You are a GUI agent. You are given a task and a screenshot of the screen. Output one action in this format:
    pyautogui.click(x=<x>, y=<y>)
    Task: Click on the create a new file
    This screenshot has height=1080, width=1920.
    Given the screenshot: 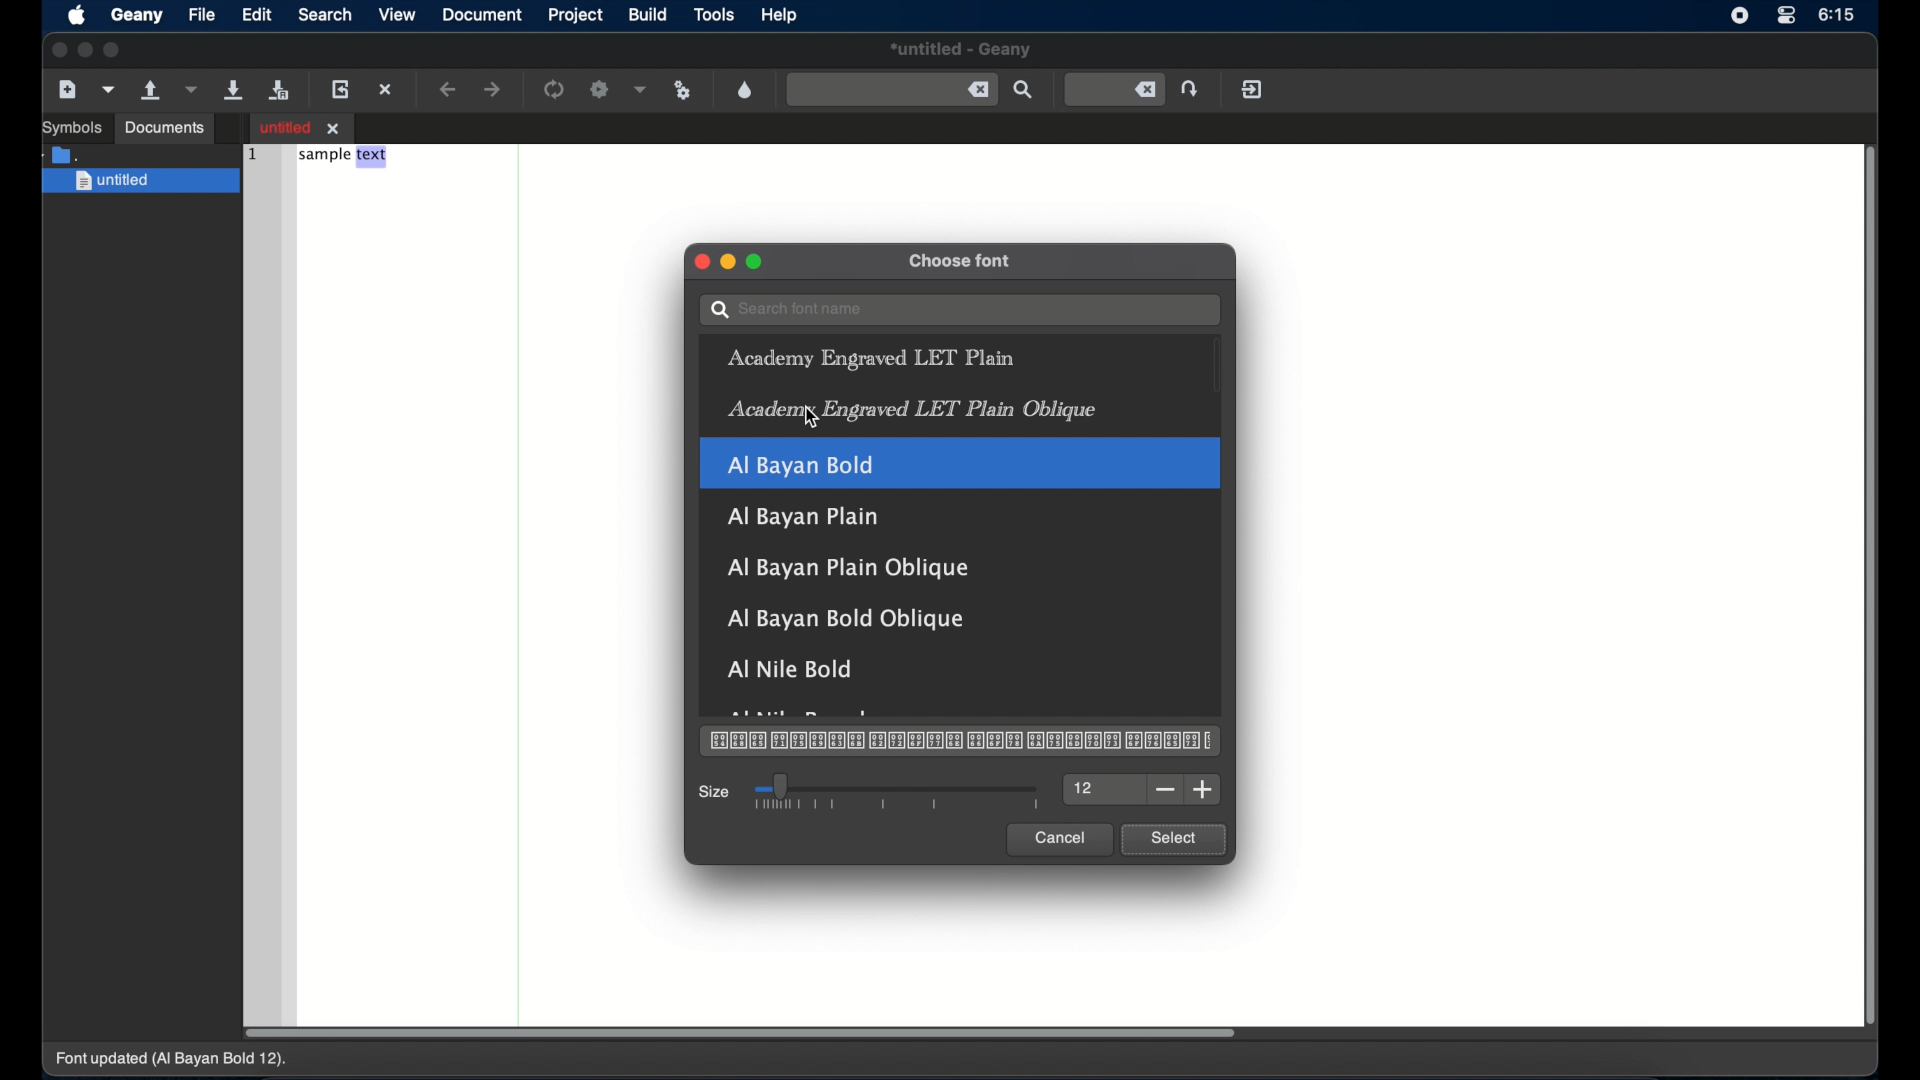 What is the action you would take?
    pyautogui.click(x=69, y=90)
    